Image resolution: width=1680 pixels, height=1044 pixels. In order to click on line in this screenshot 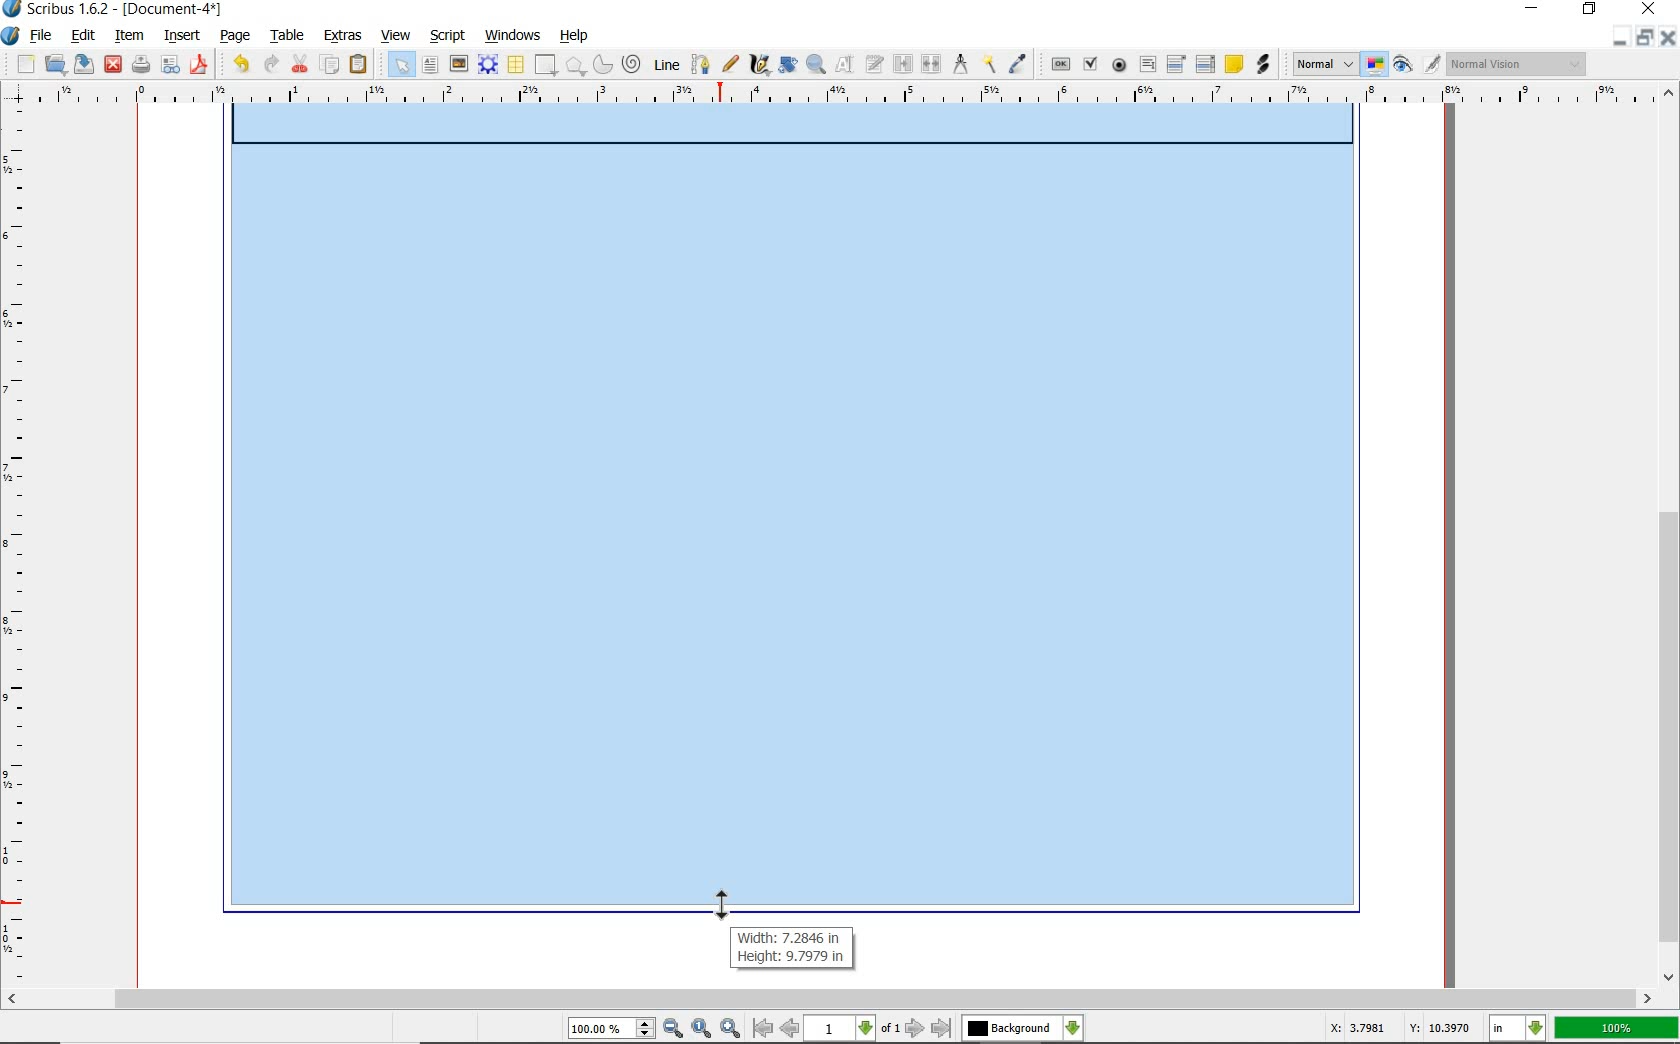, I will do `click(666, 65)`.